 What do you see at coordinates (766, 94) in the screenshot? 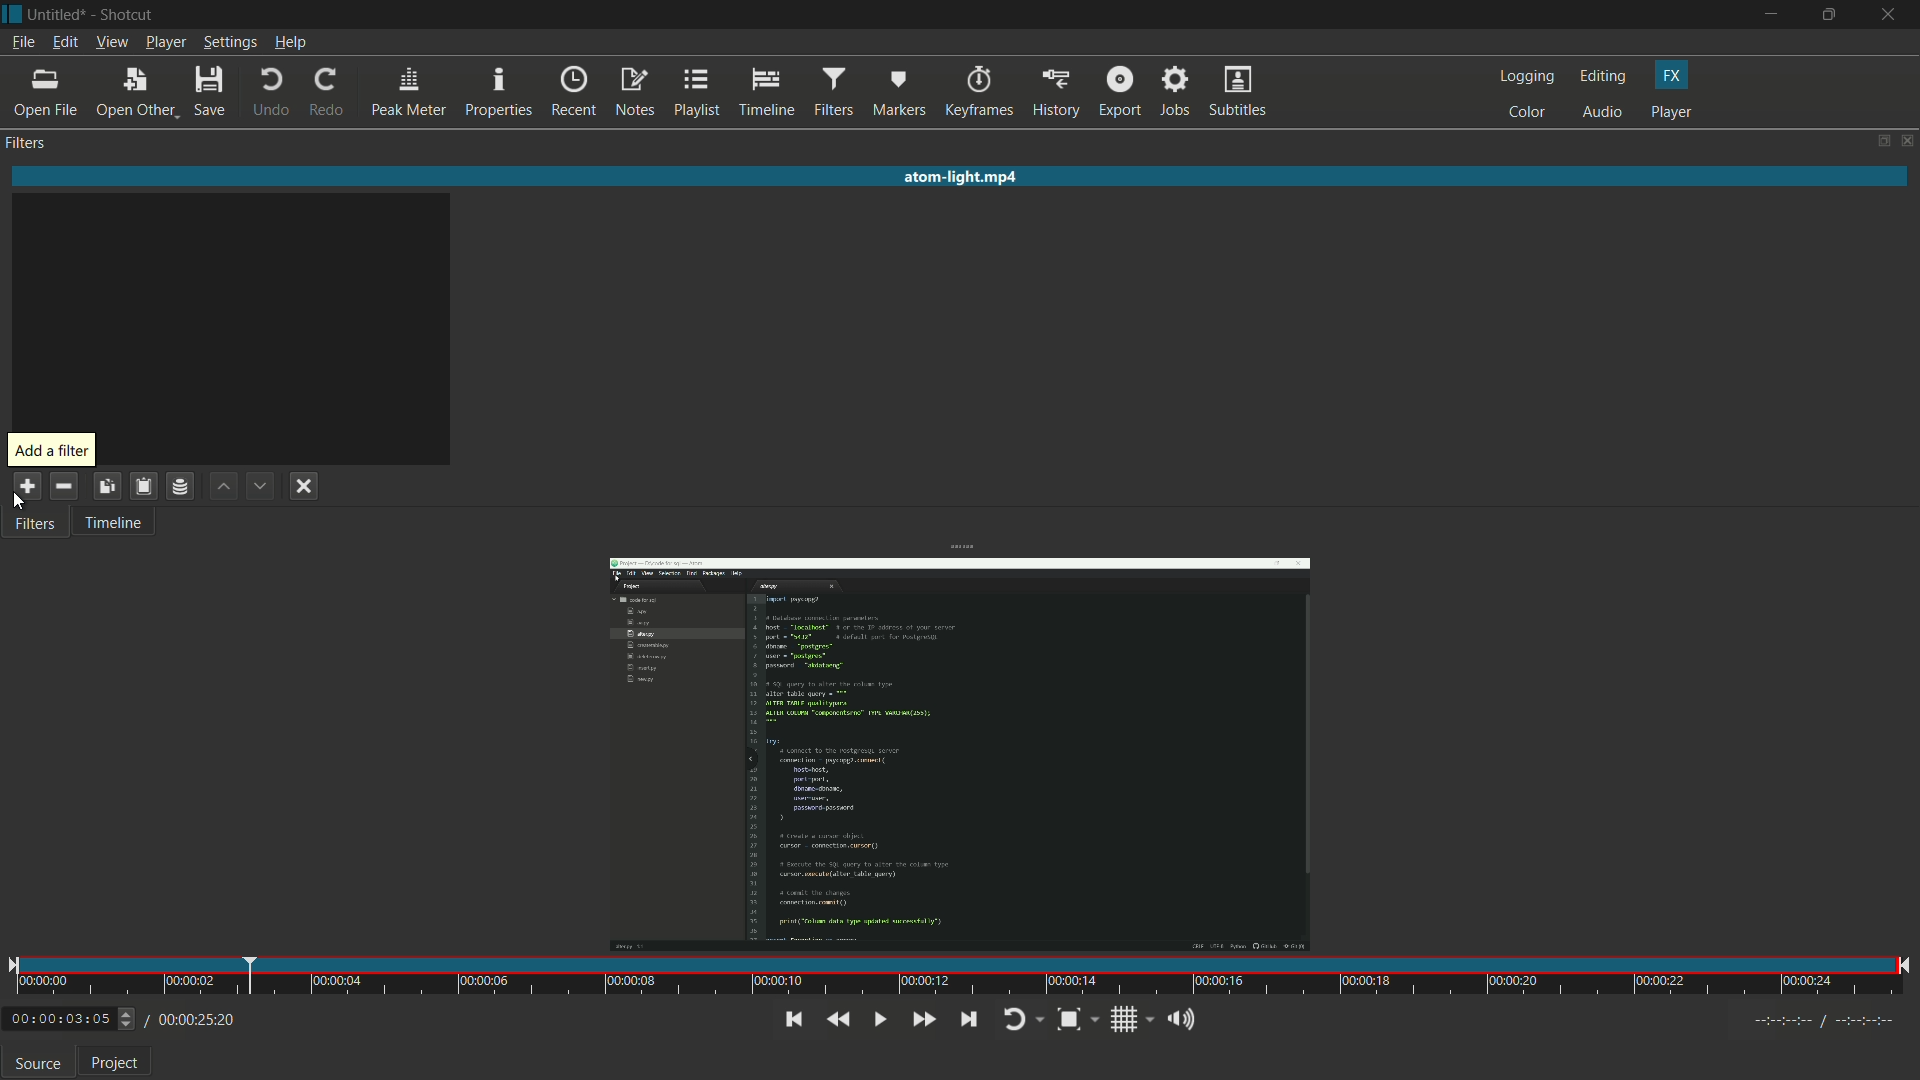
I see `timeline` at bounding box center [766, 94].